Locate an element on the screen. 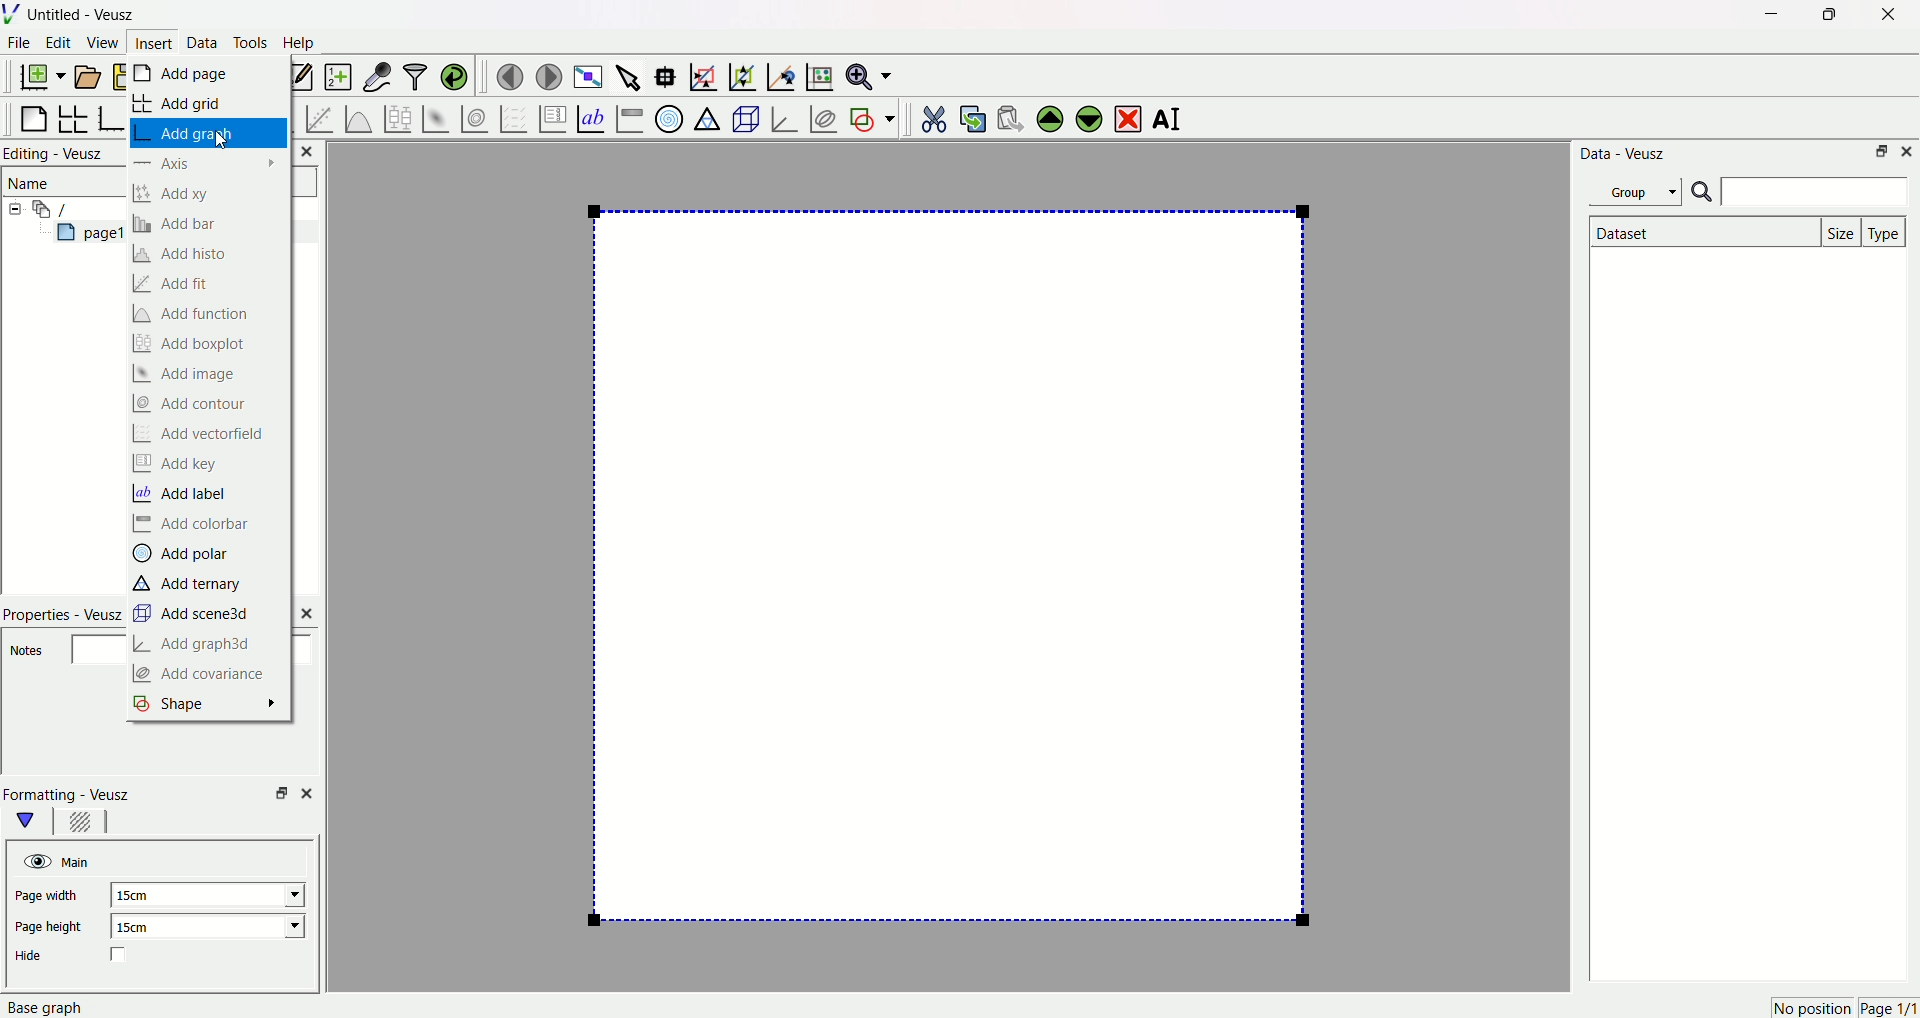  minimise is located at coordinates (277, 793).